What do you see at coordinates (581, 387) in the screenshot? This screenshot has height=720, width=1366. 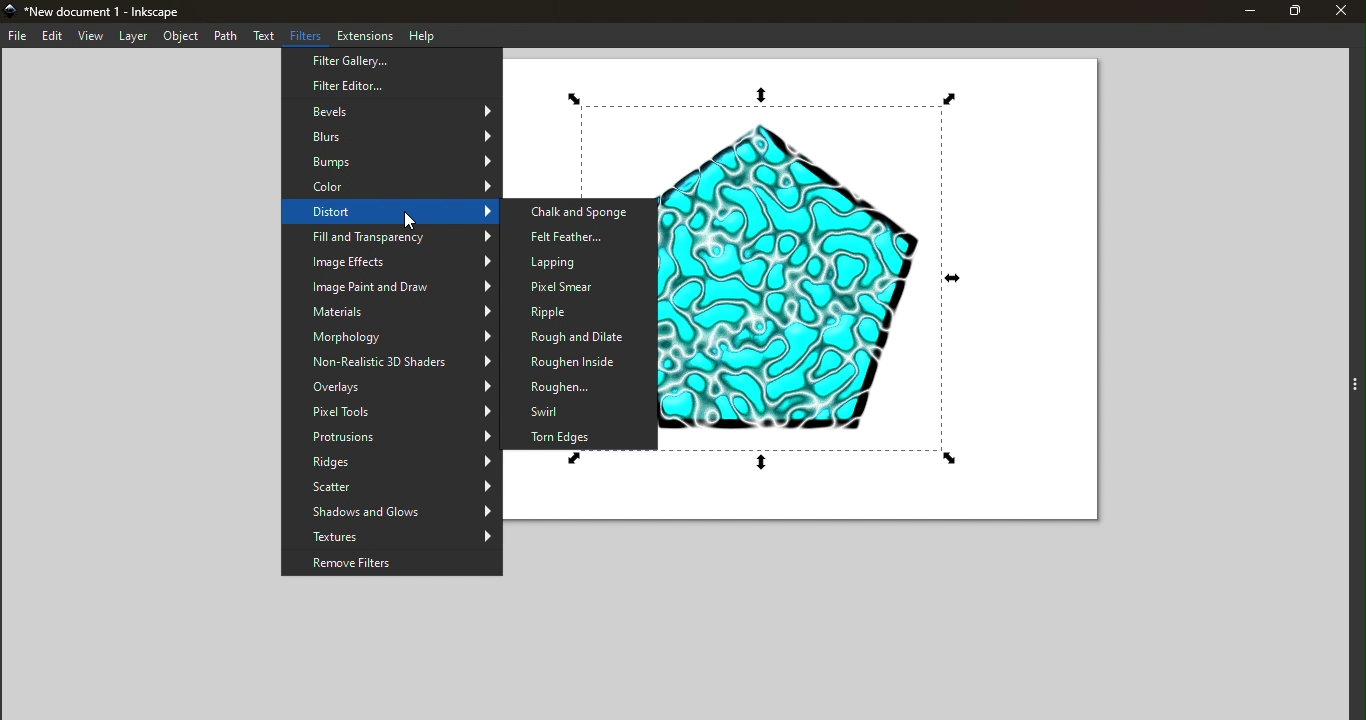 I see `Roughen` at bounding box center [581, 387].